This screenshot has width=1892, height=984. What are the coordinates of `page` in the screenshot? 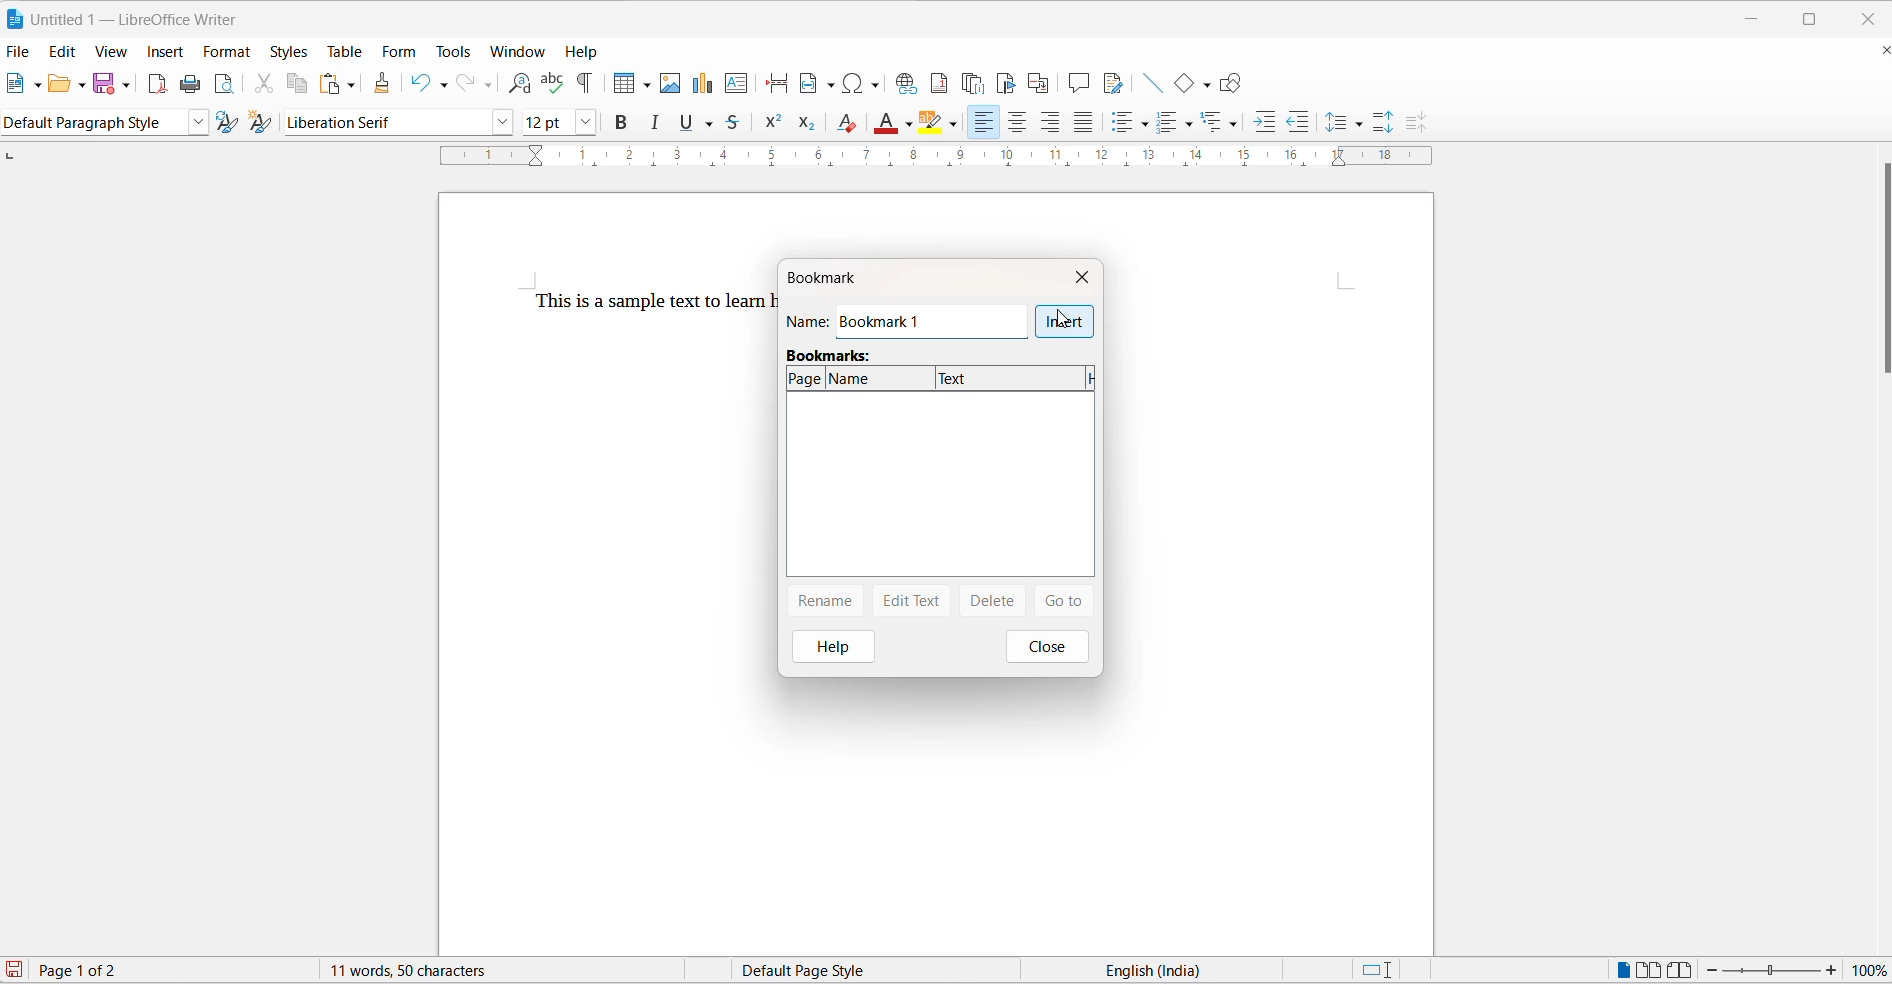 It's located at (807, 378).